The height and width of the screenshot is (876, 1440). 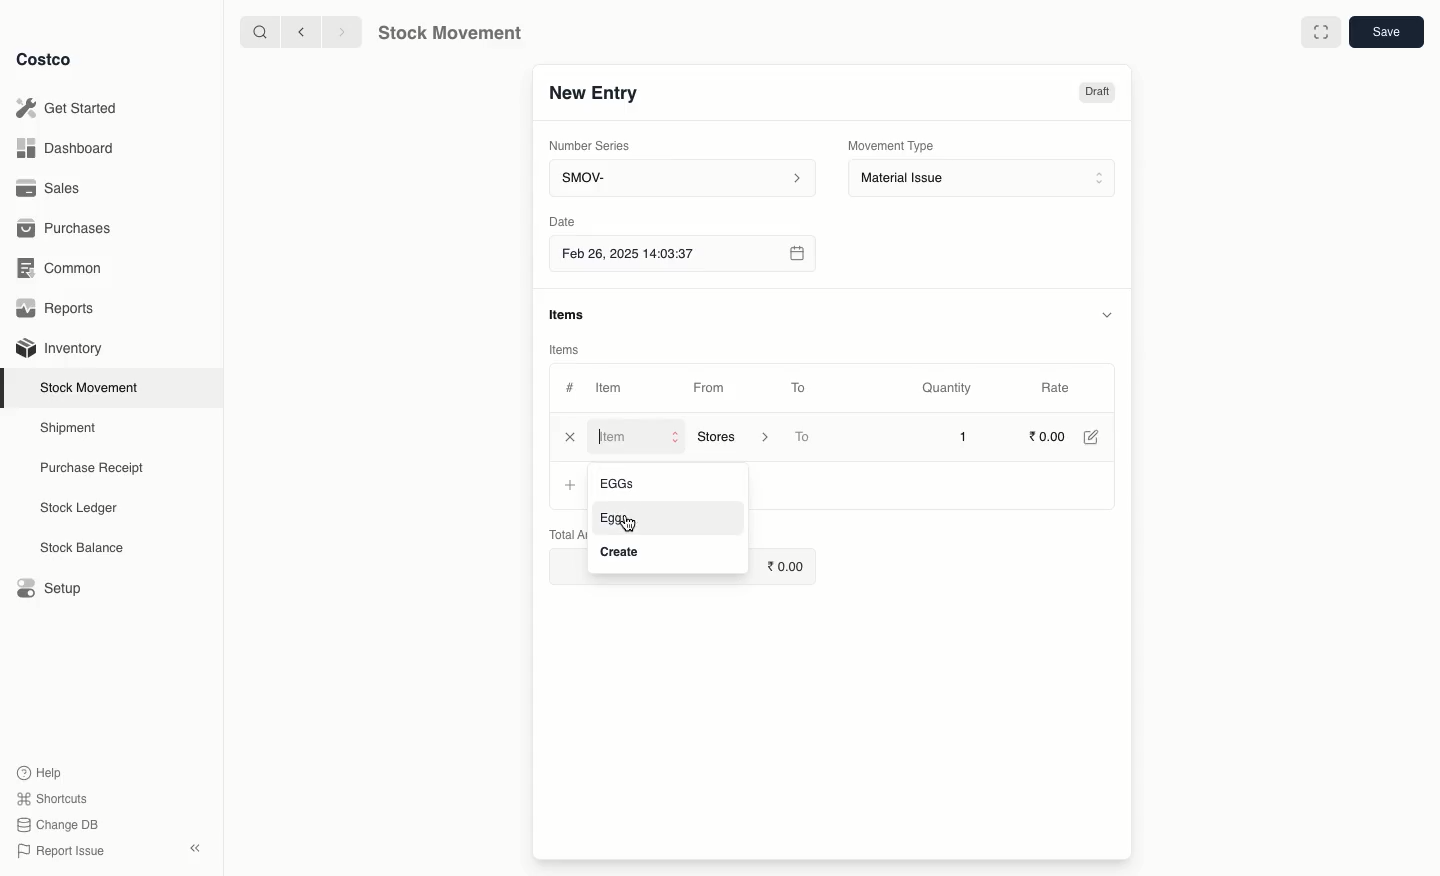 What do you see at coordinates (262, 33) in the screenshot?
I see `search` at bounding box center [262, 33].